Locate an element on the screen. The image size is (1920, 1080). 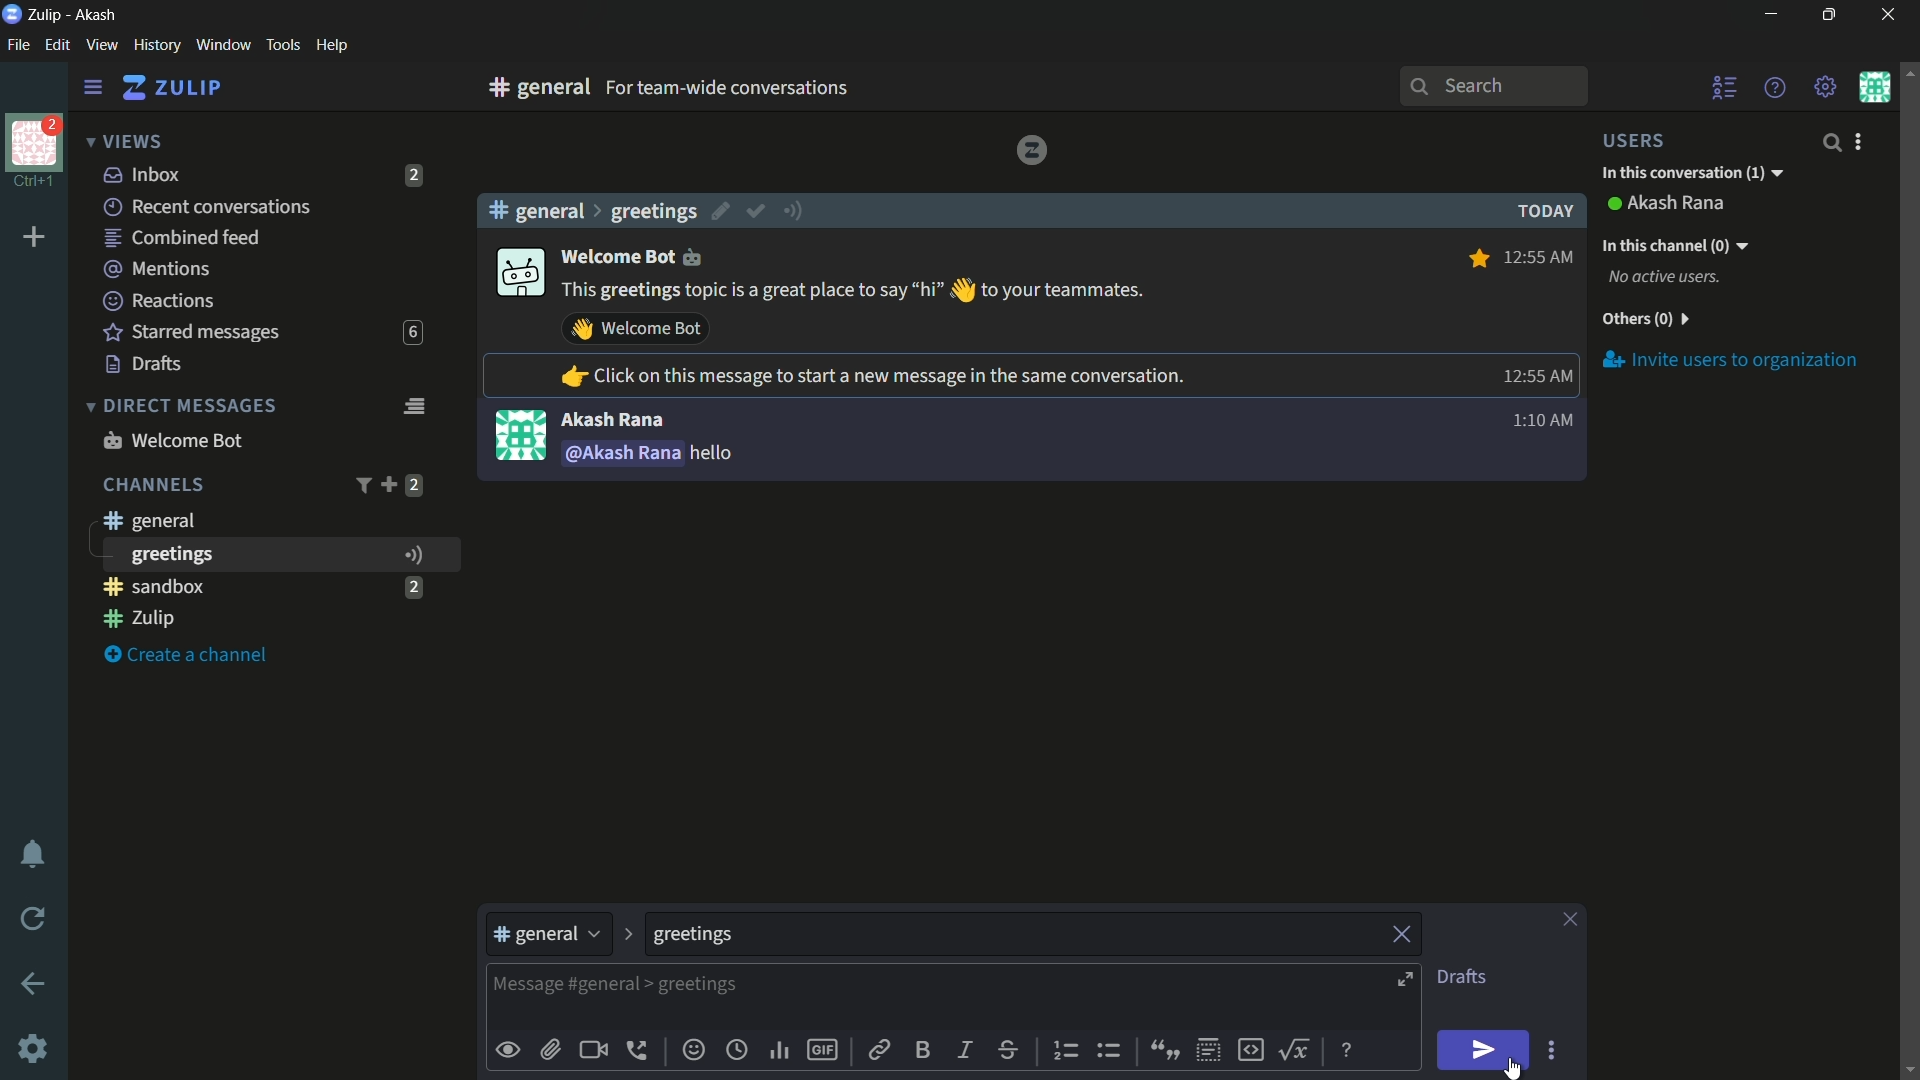
scroll down is located at coordinates (1908, 1069).